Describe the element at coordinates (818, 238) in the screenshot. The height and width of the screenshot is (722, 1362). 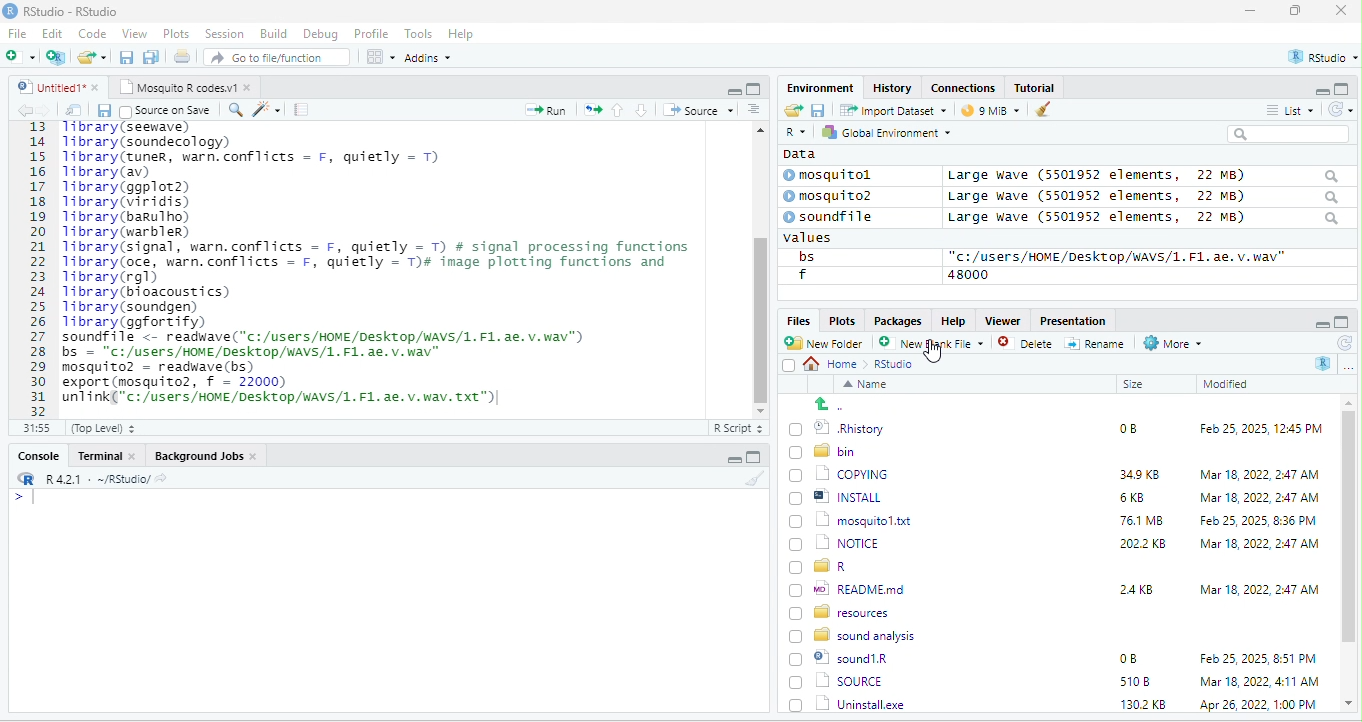
I see `values` at that location.